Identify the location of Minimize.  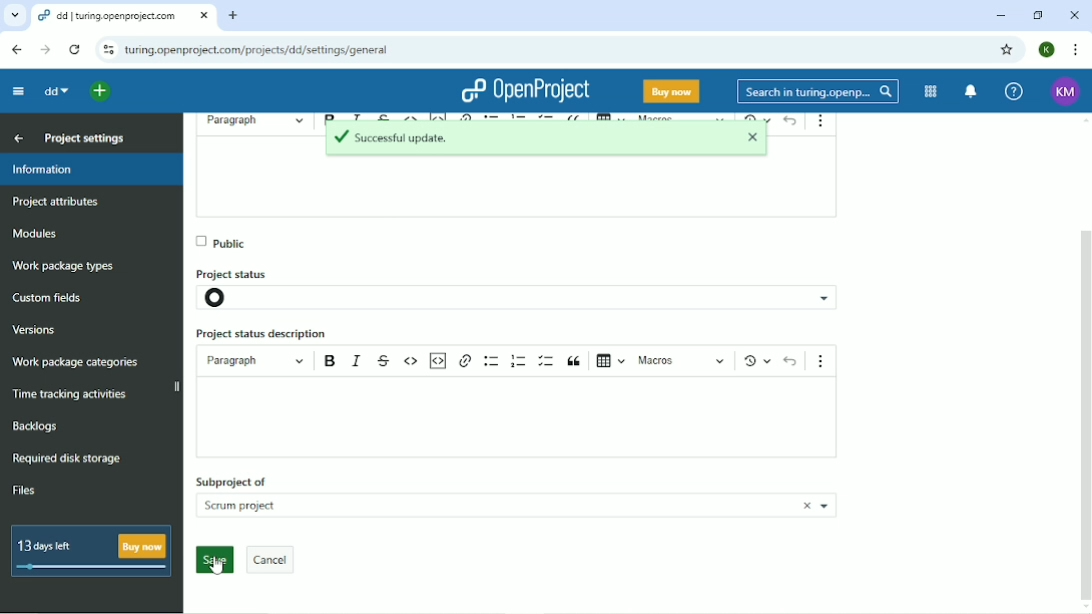
(1001, 16).